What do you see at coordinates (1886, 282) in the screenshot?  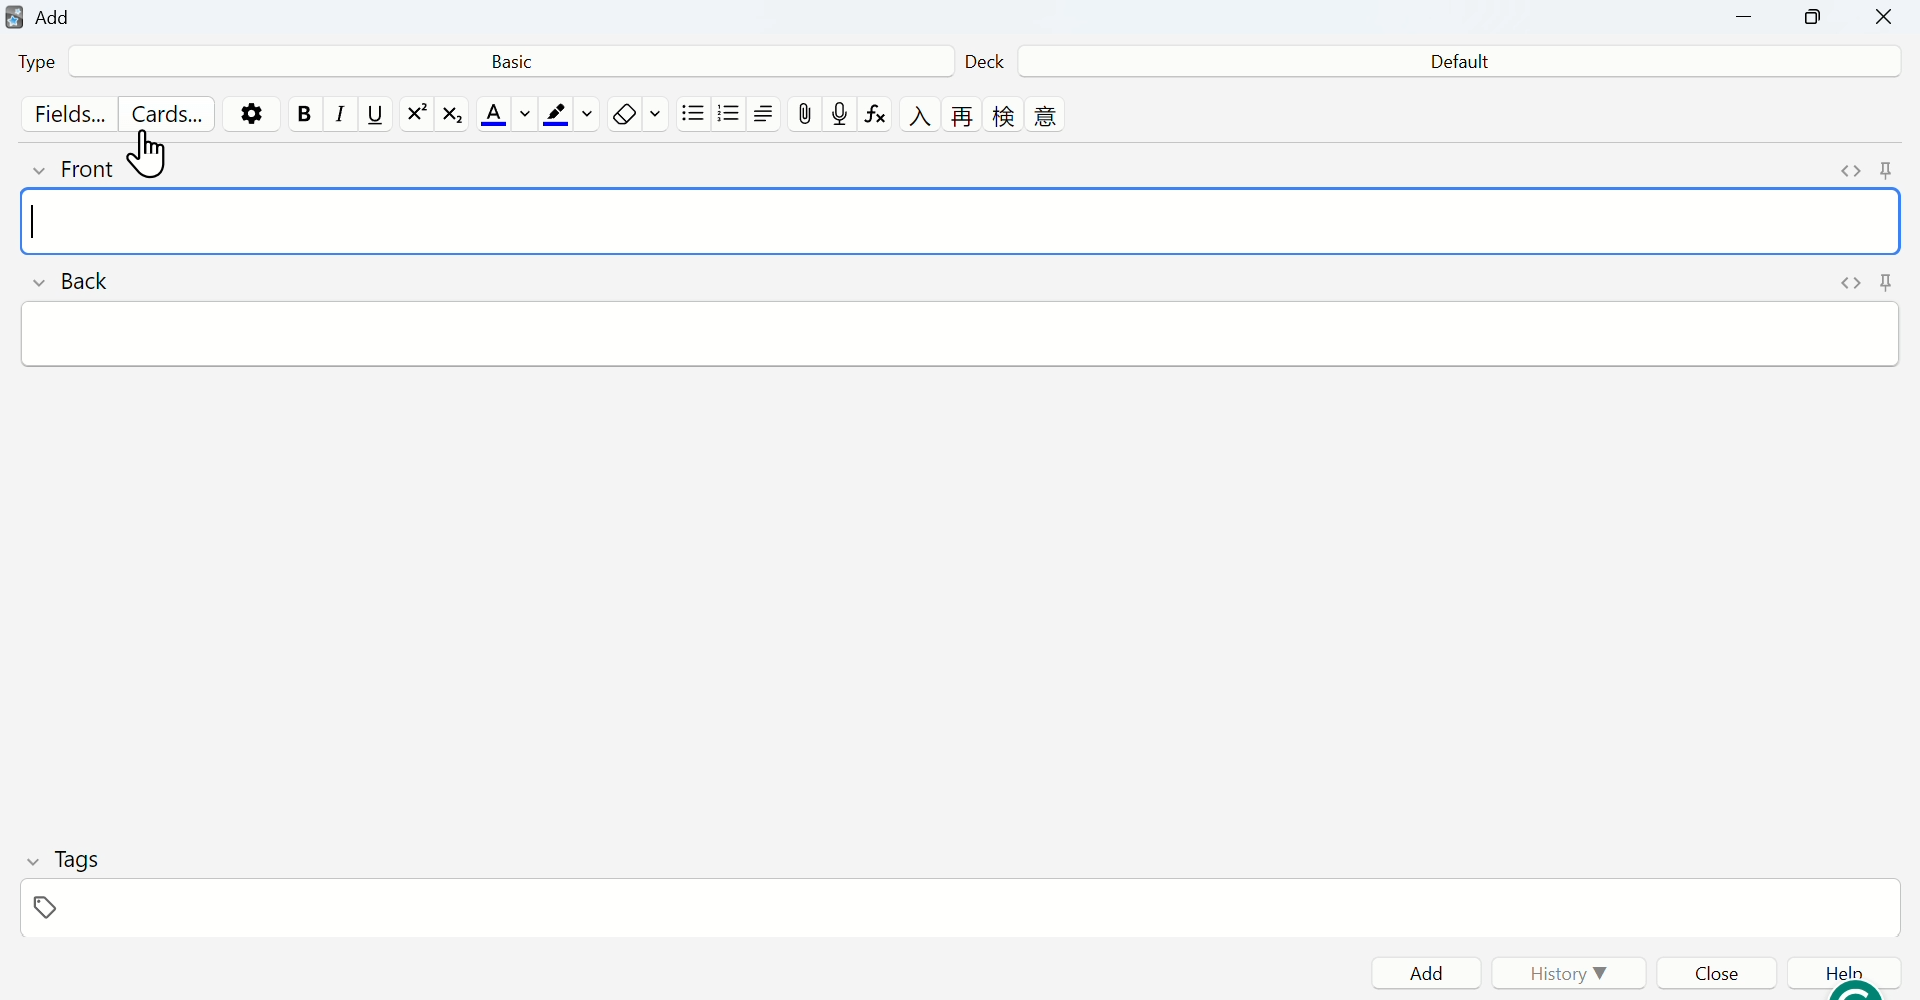 I see `toggle sticky` at bounding box center [1886, 282].